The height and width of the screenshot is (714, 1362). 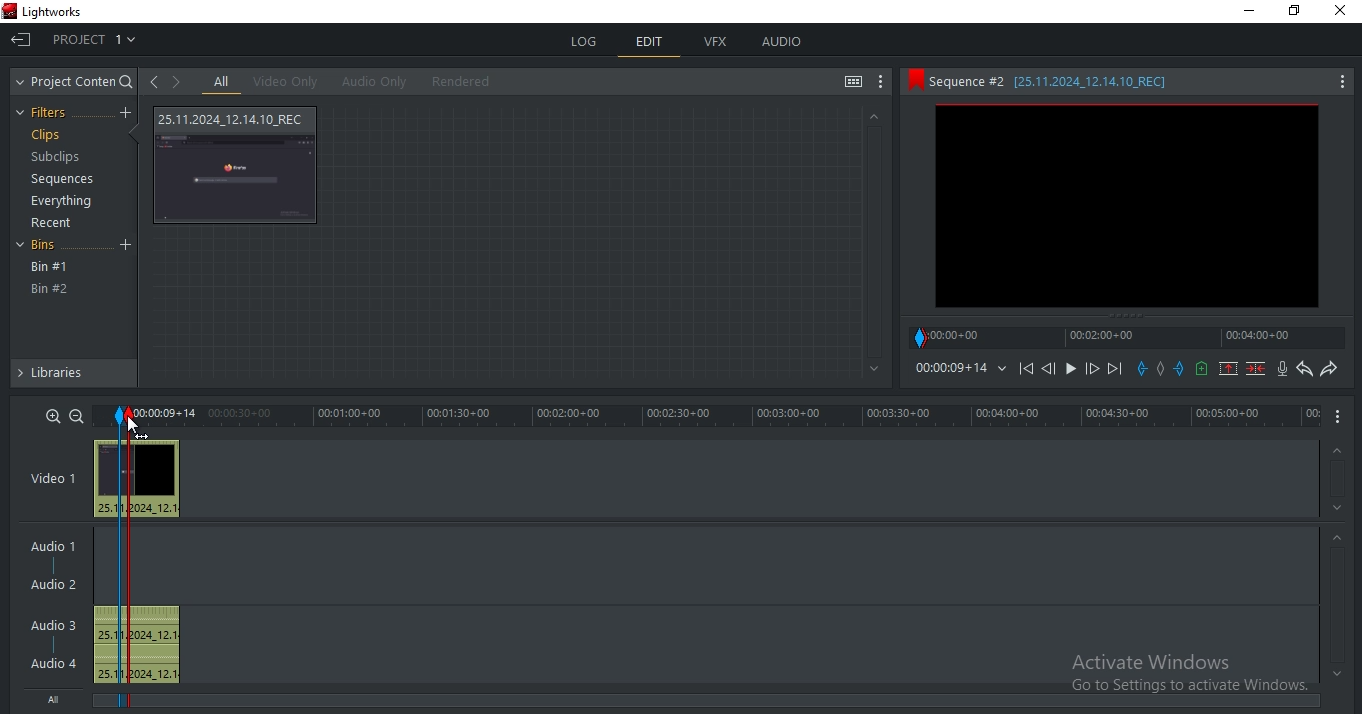 I want to click on redo, so click(x=1329, y=370).